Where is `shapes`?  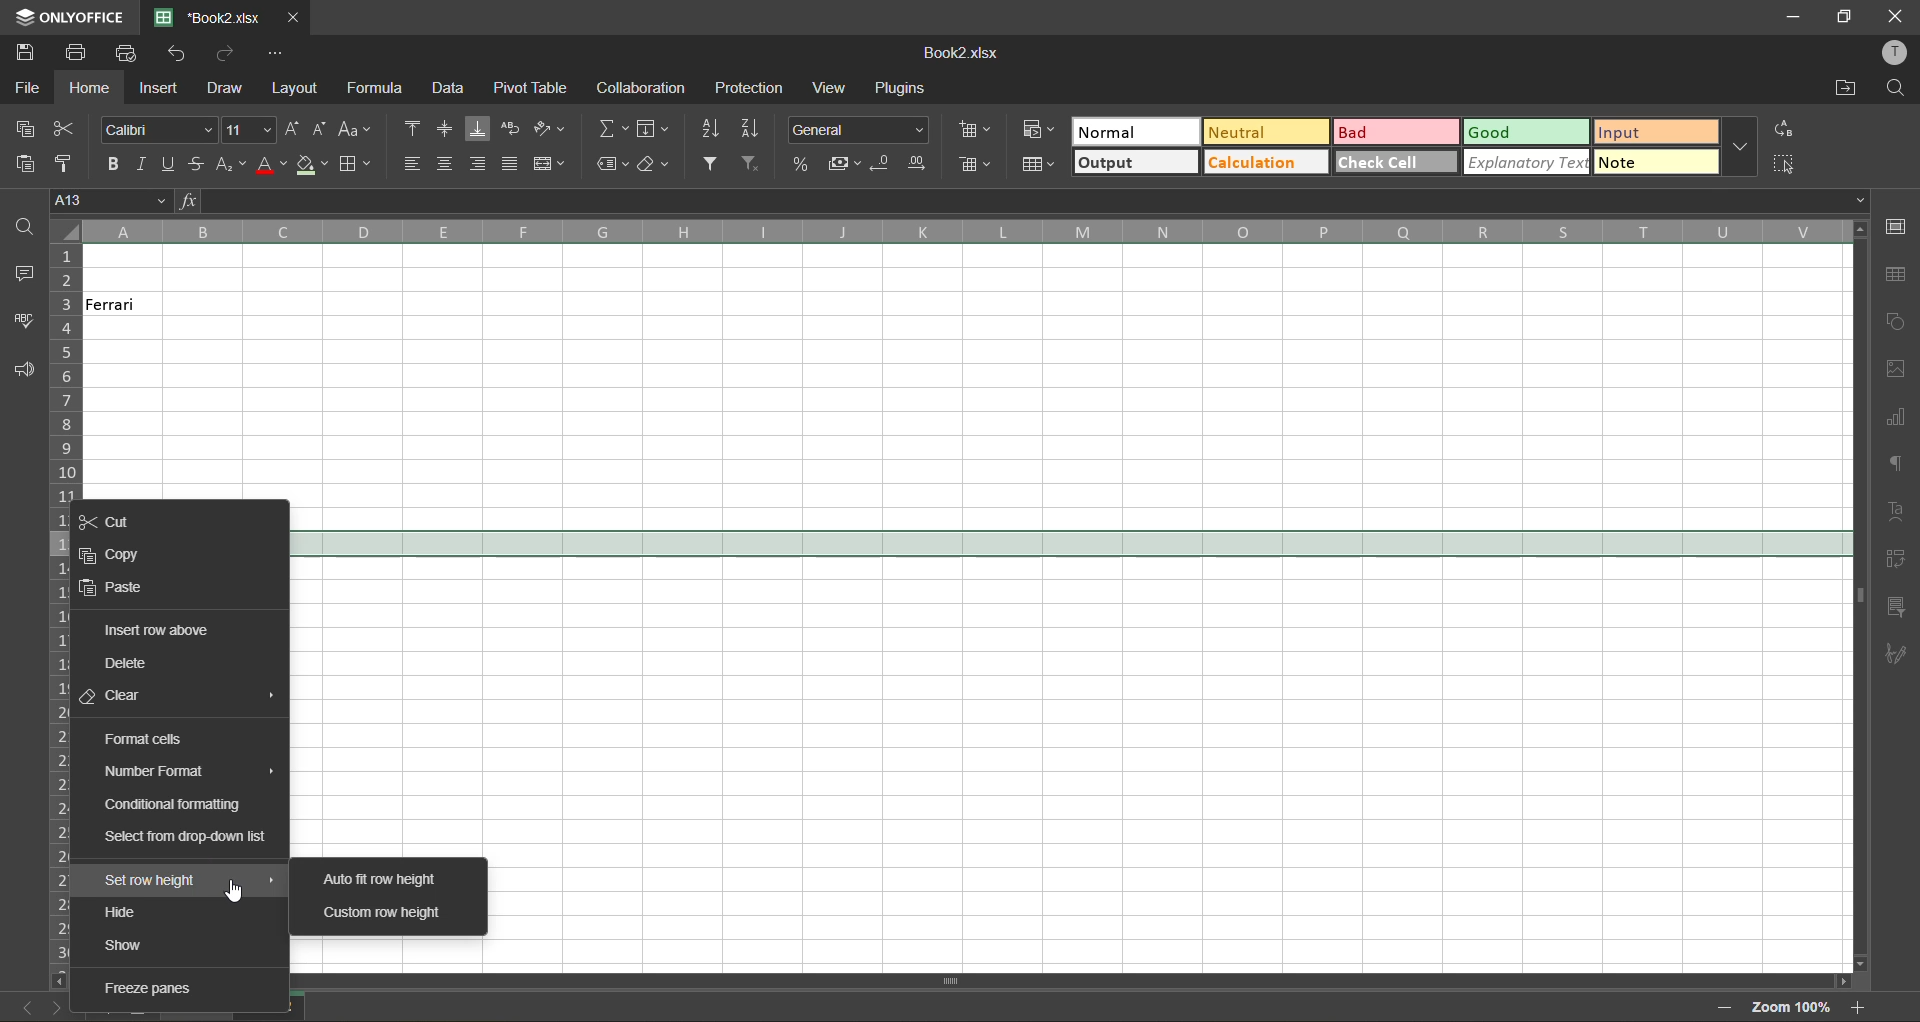
shapes is located at coordinates (1897, 322).